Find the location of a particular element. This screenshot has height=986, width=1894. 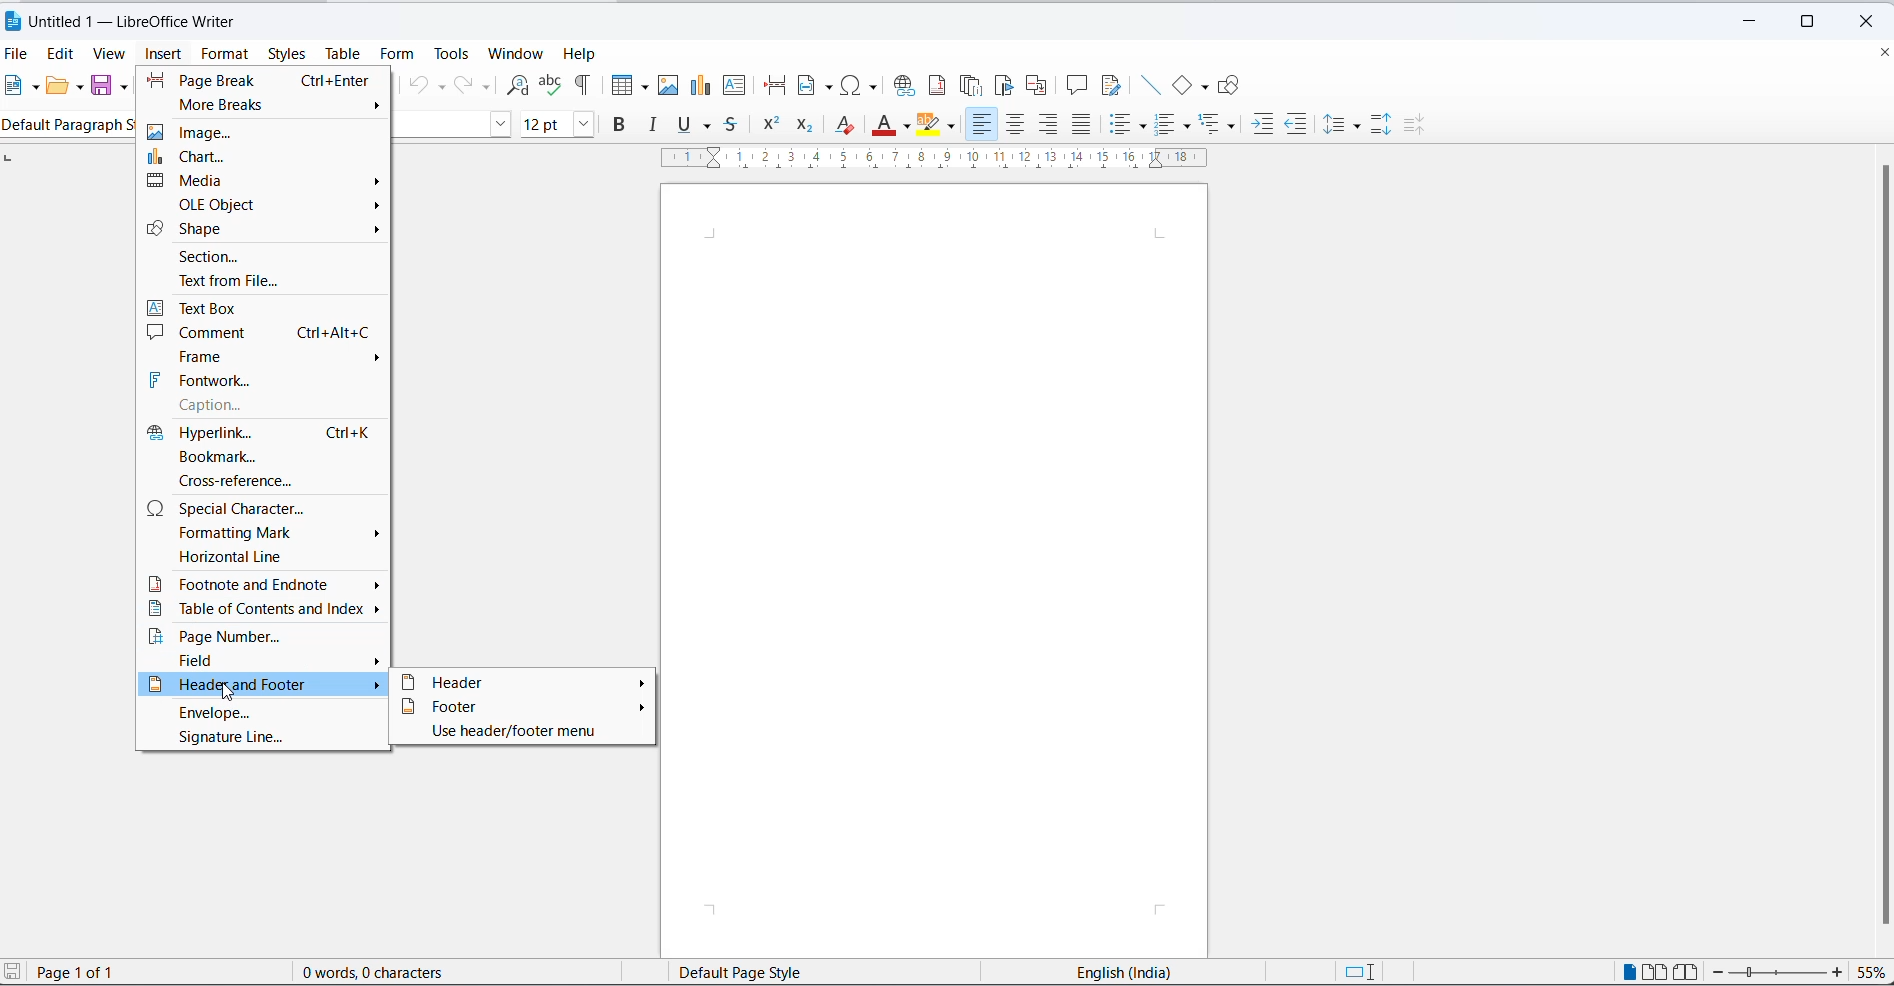

bold is located at coordinates (624, 125).